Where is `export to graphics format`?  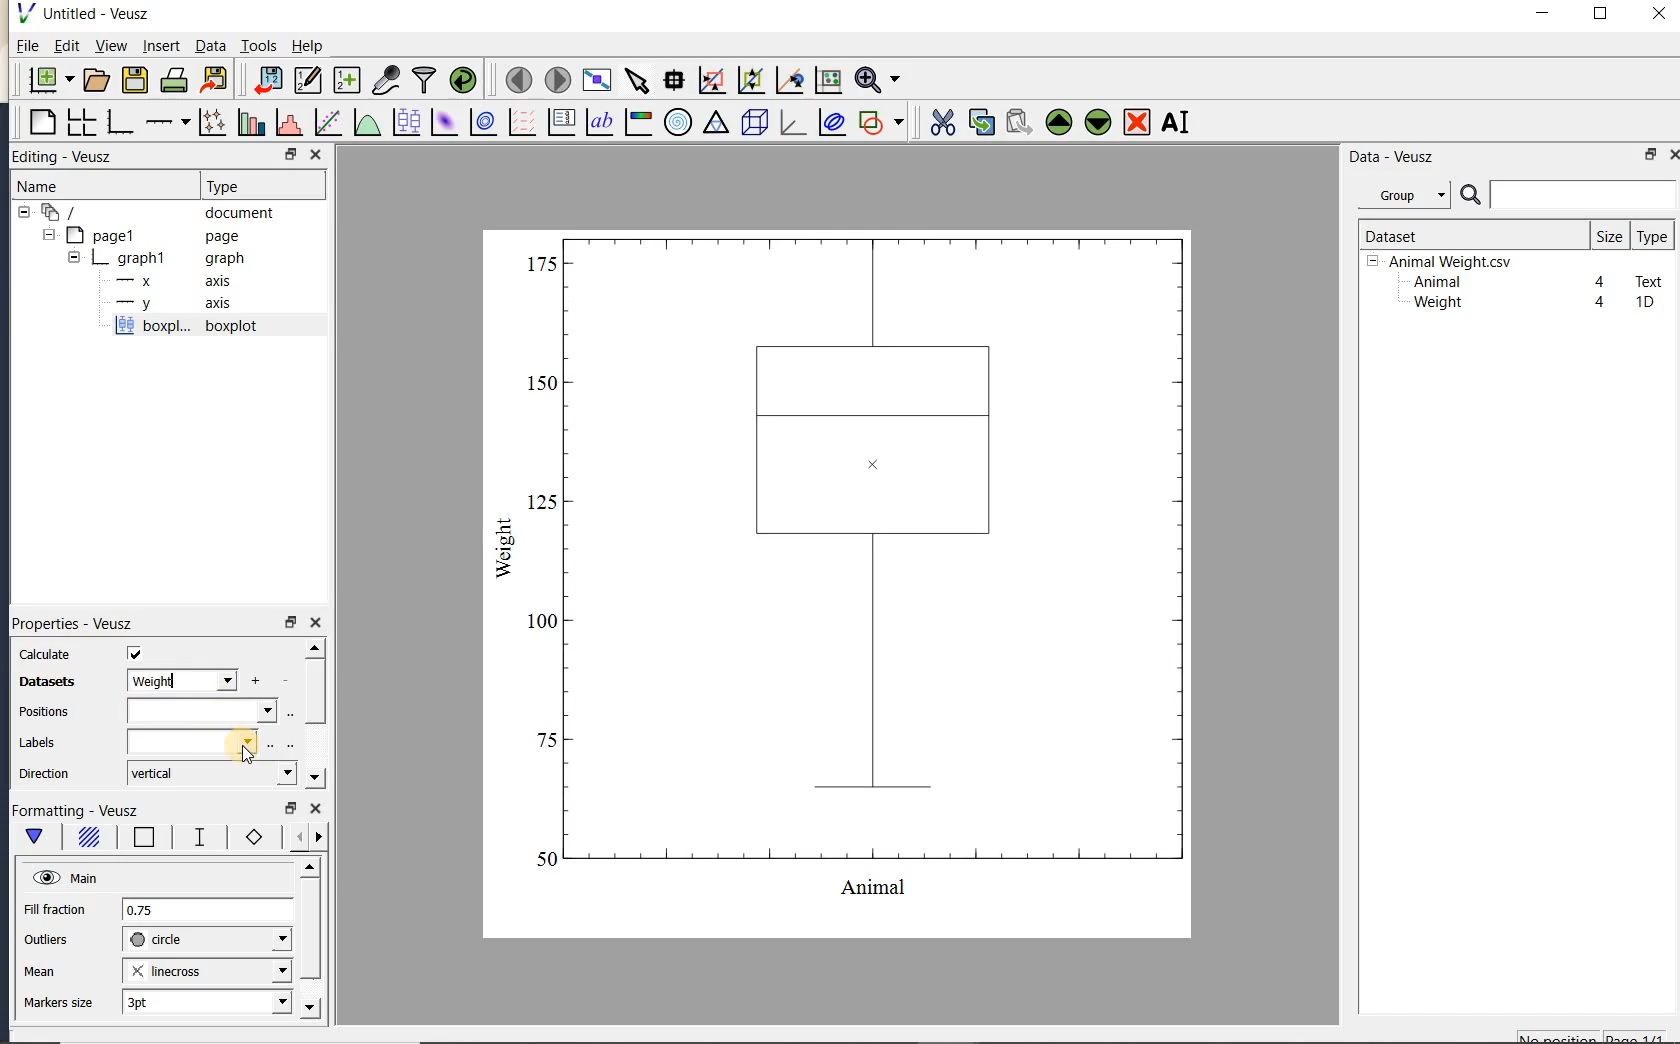
export to graphics format is located at coordinates (215, 78).